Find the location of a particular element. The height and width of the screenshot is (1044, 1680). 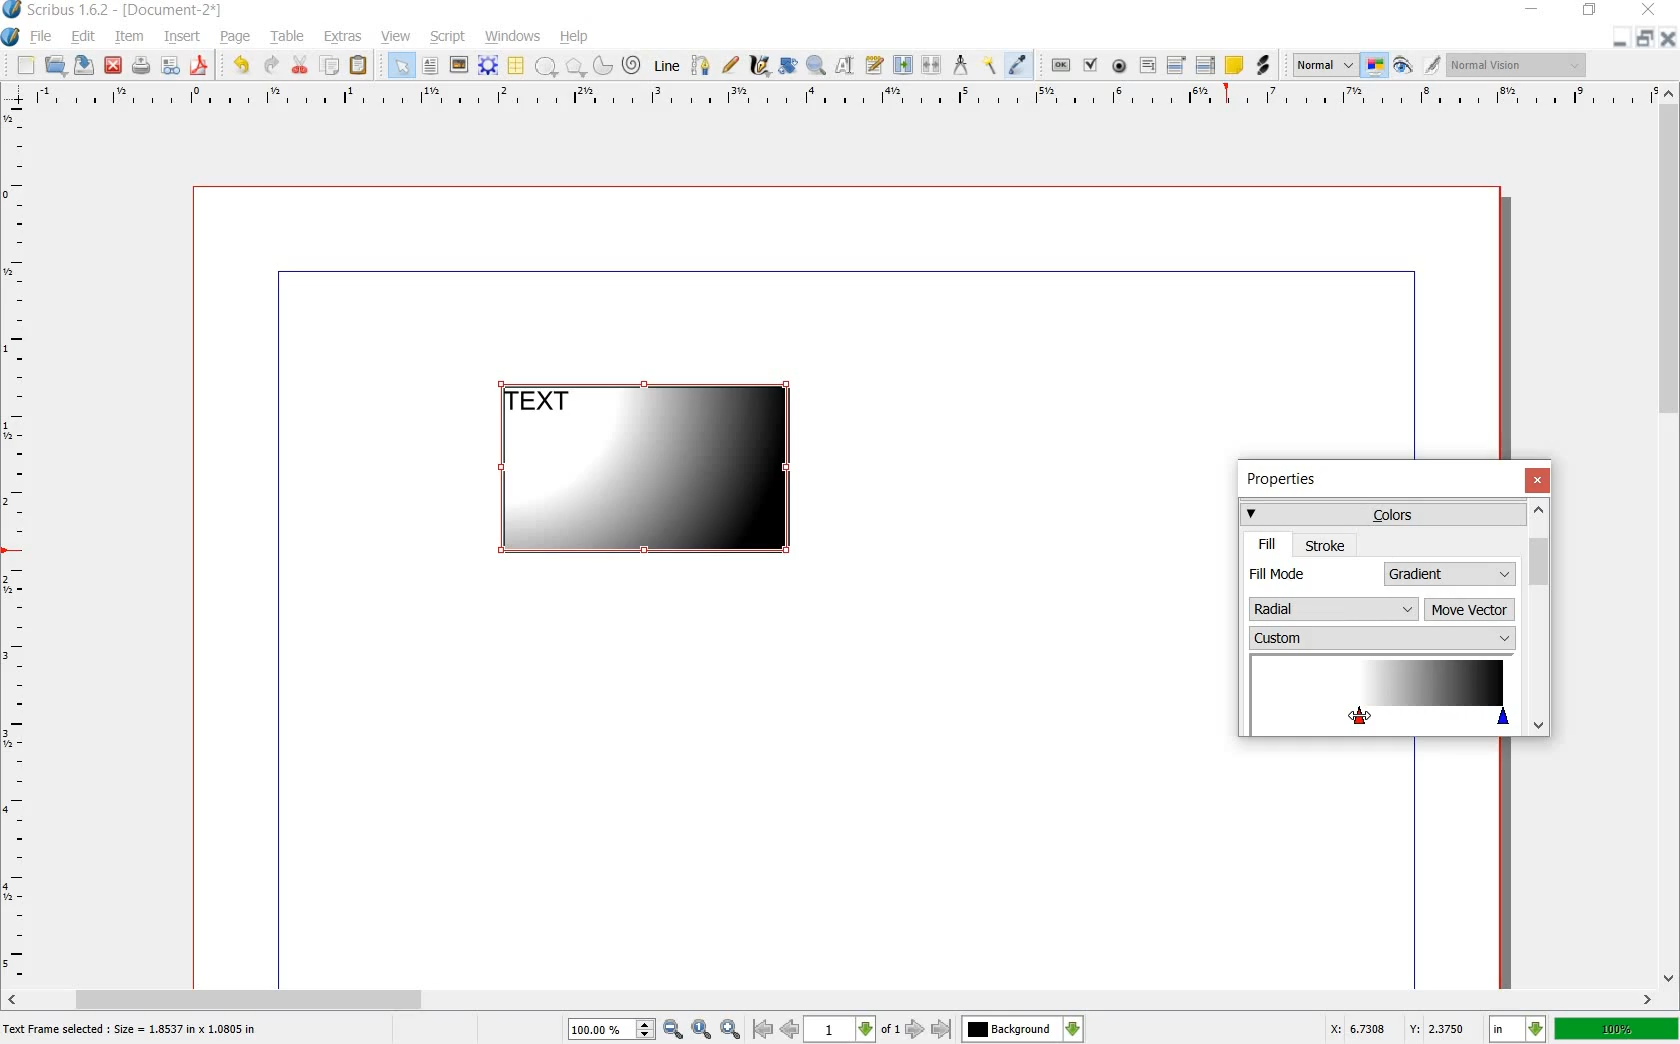

extras is located at coordinates (343, 37).